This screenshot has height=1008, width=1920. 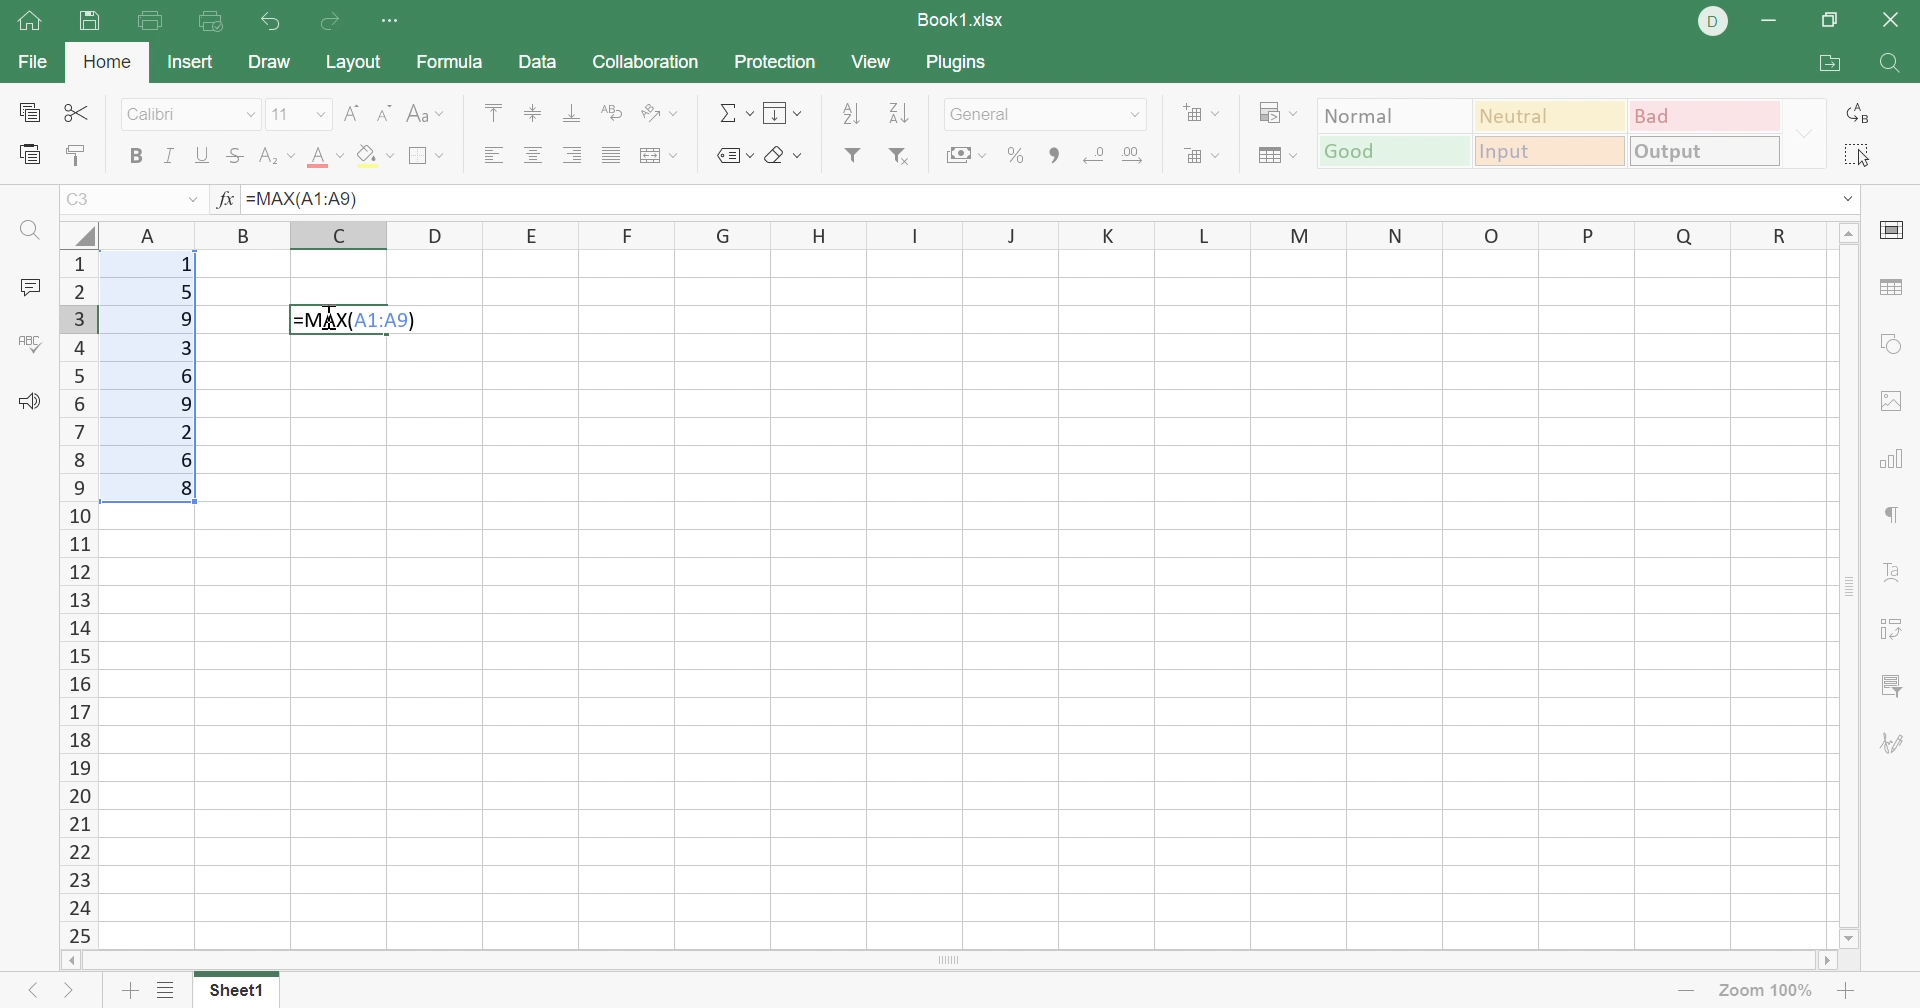 What do you see at coordinates (1205, 157) in the screenshot?
I see `Format as table template` at bounding box center [1205, 157].